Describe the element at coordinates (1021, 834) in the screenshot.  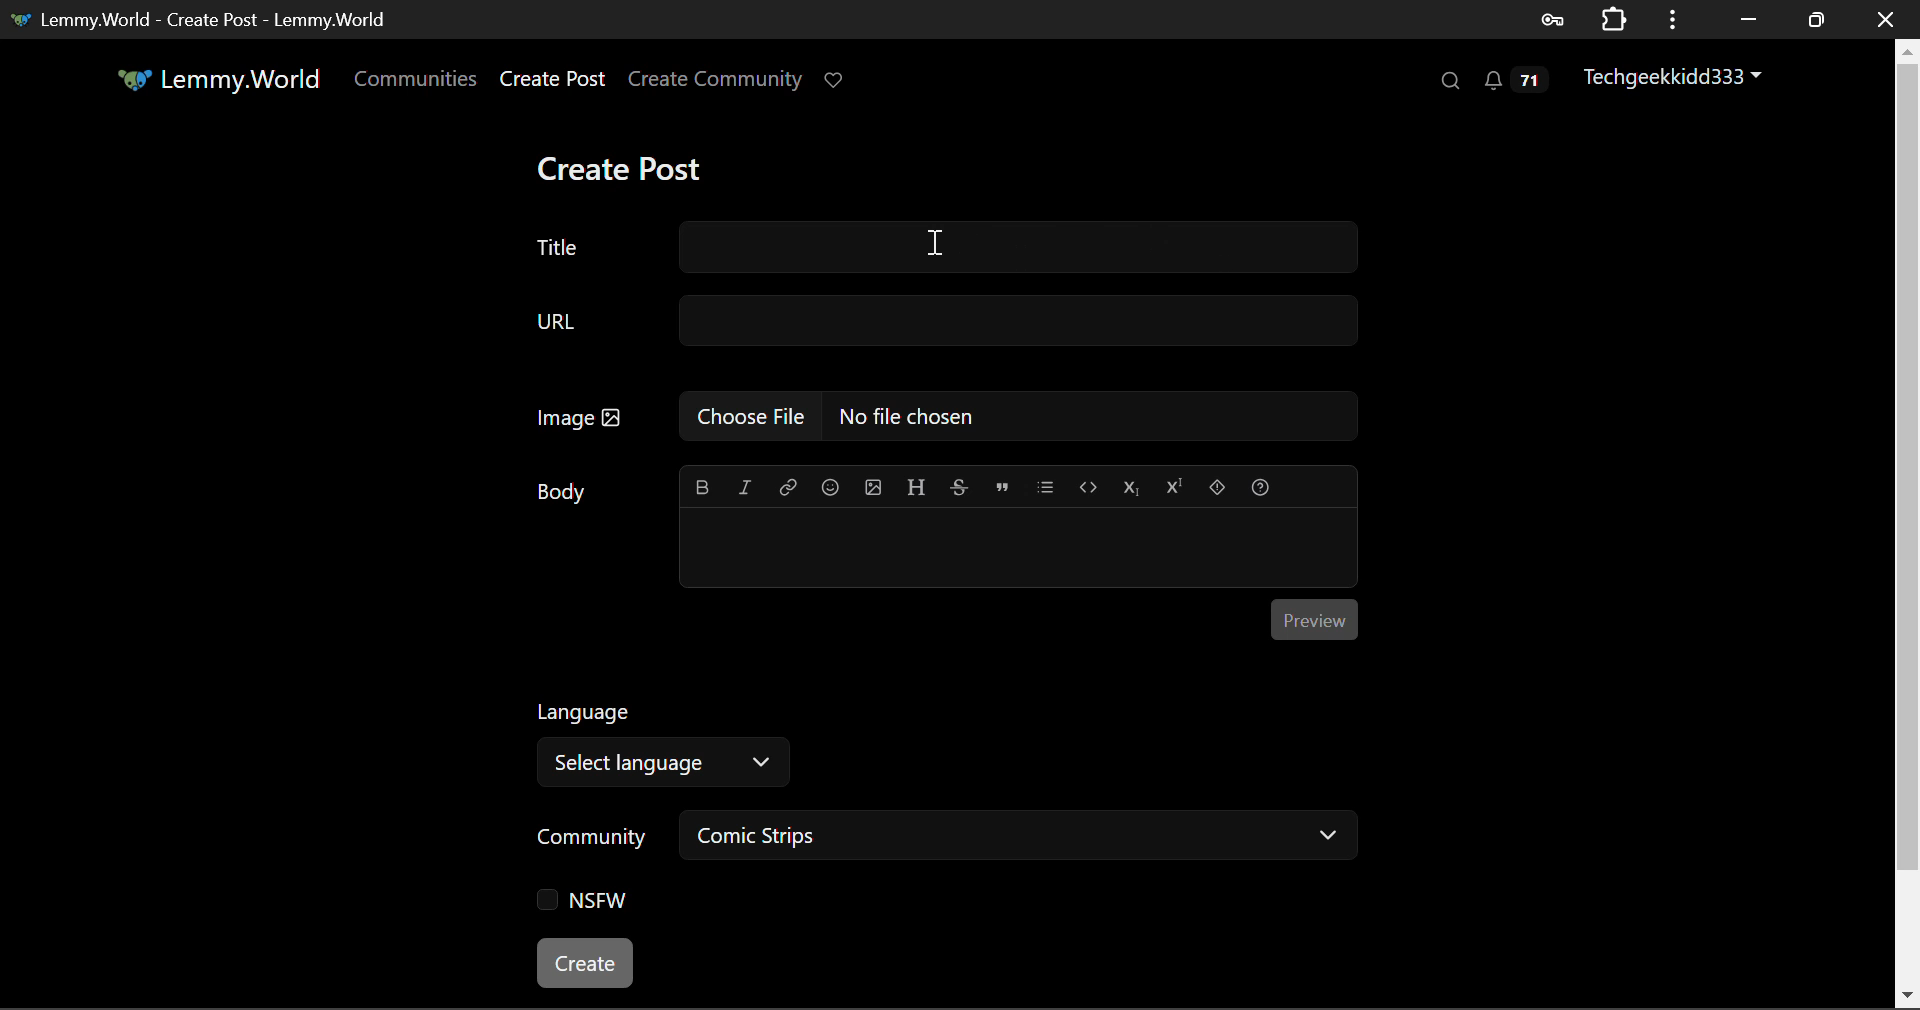
I see `Comic Strips` at that location.